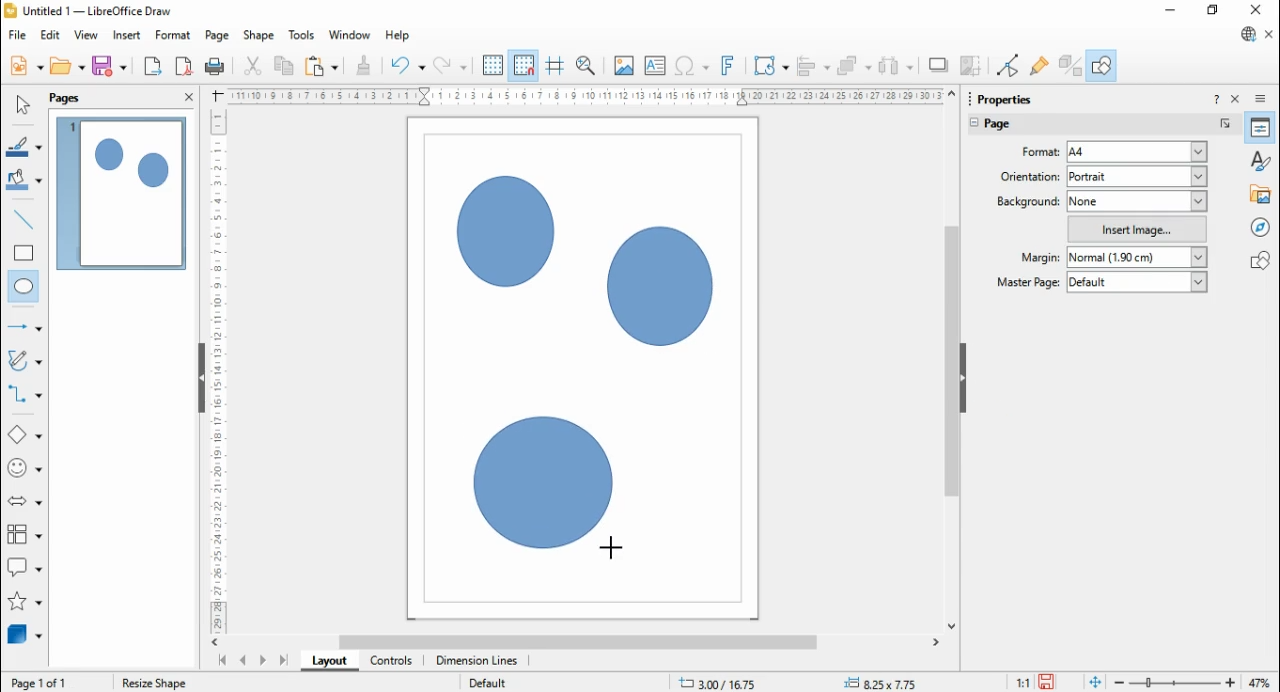 The height and width of the screenshot is (692, 1280). I want to click on Default, so click(487, 681).